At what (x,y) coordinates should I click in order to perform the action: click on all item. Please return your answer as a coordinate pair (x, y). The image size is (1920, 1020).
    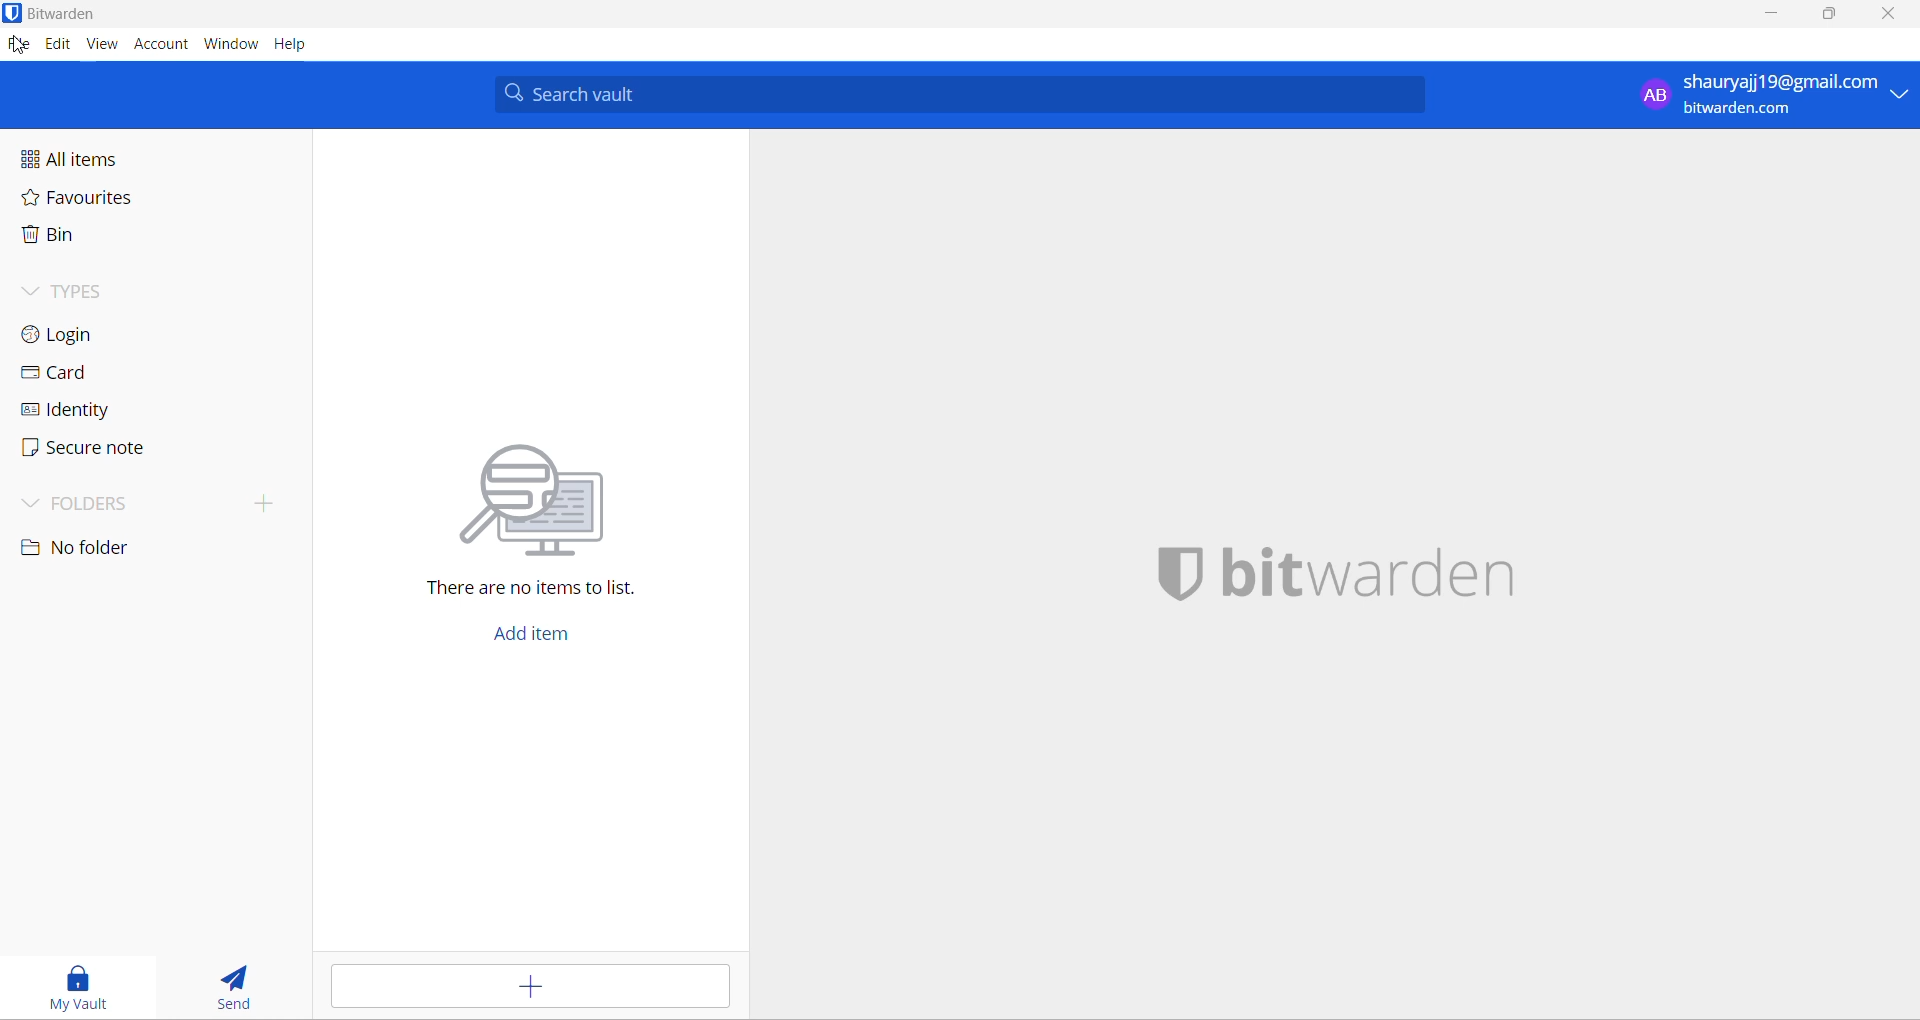
    Looking at the image, I should click on (128, 157).